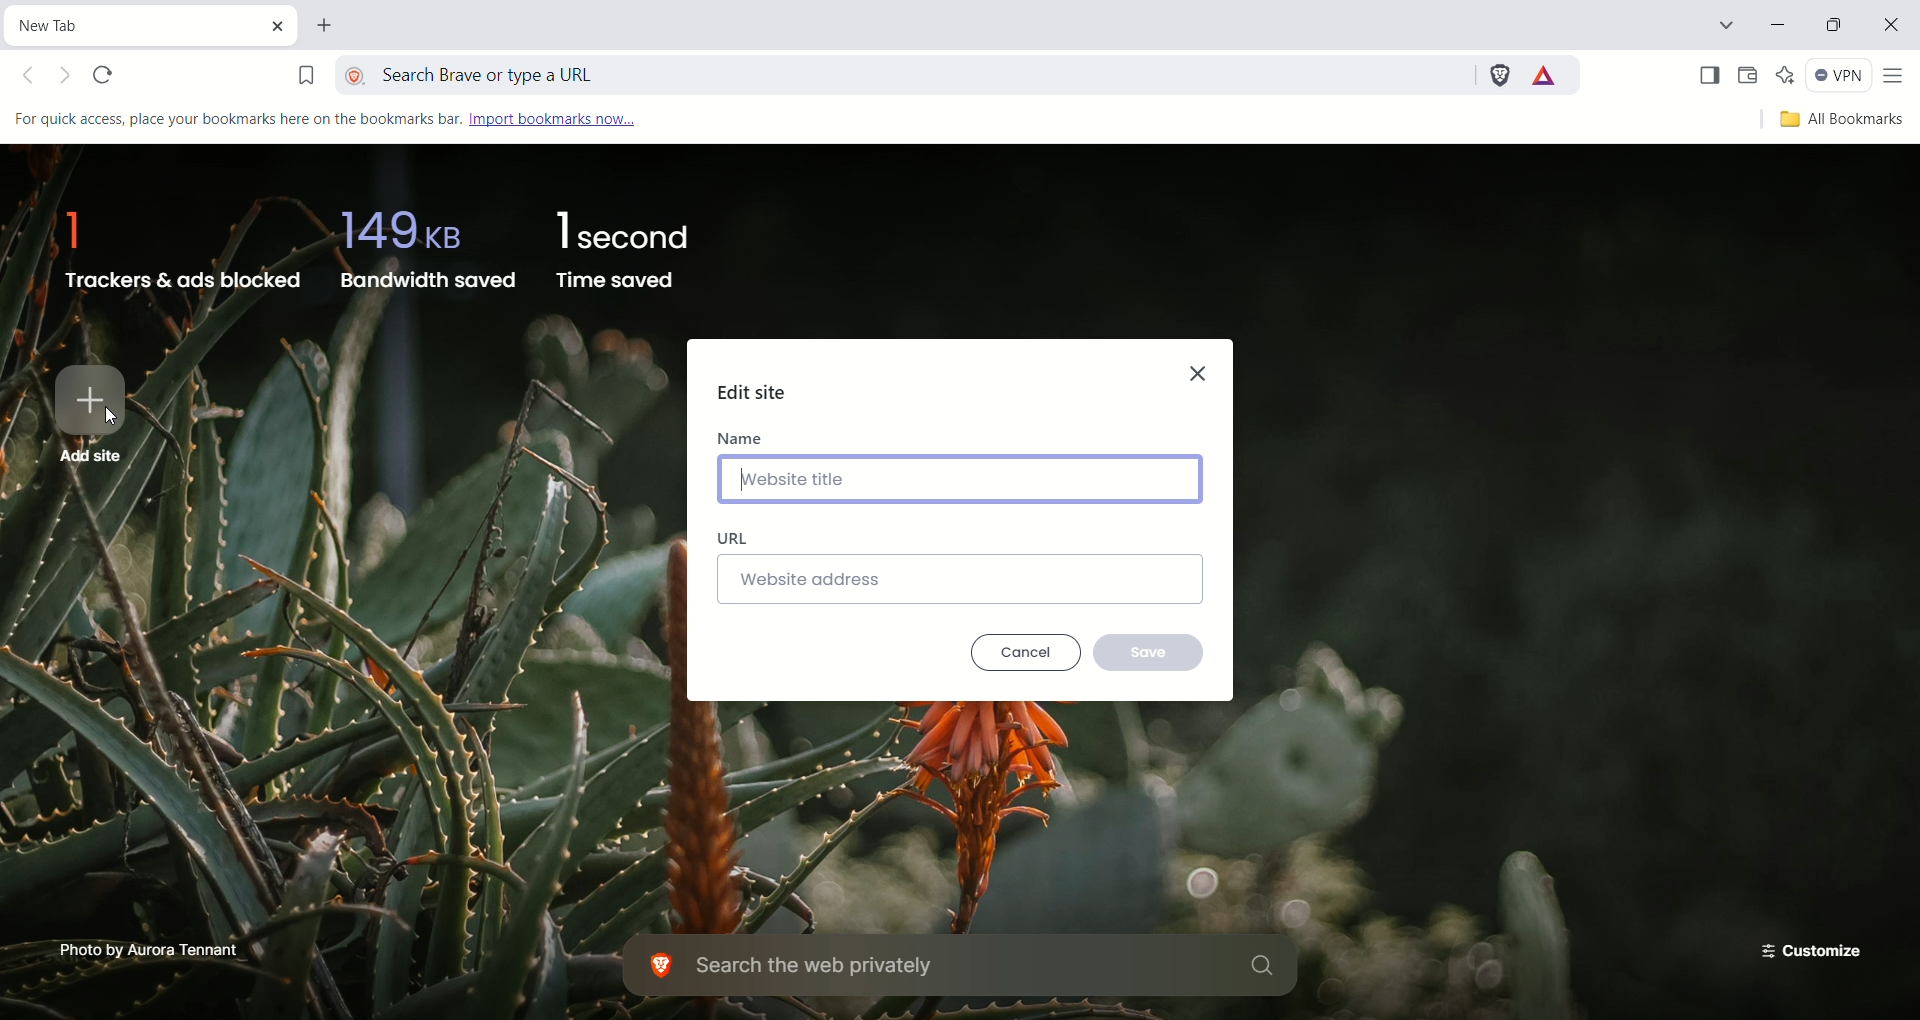  Describe the element at coordinates (424, 245) in the screenshot. I see `bandwidth saved` at that location.